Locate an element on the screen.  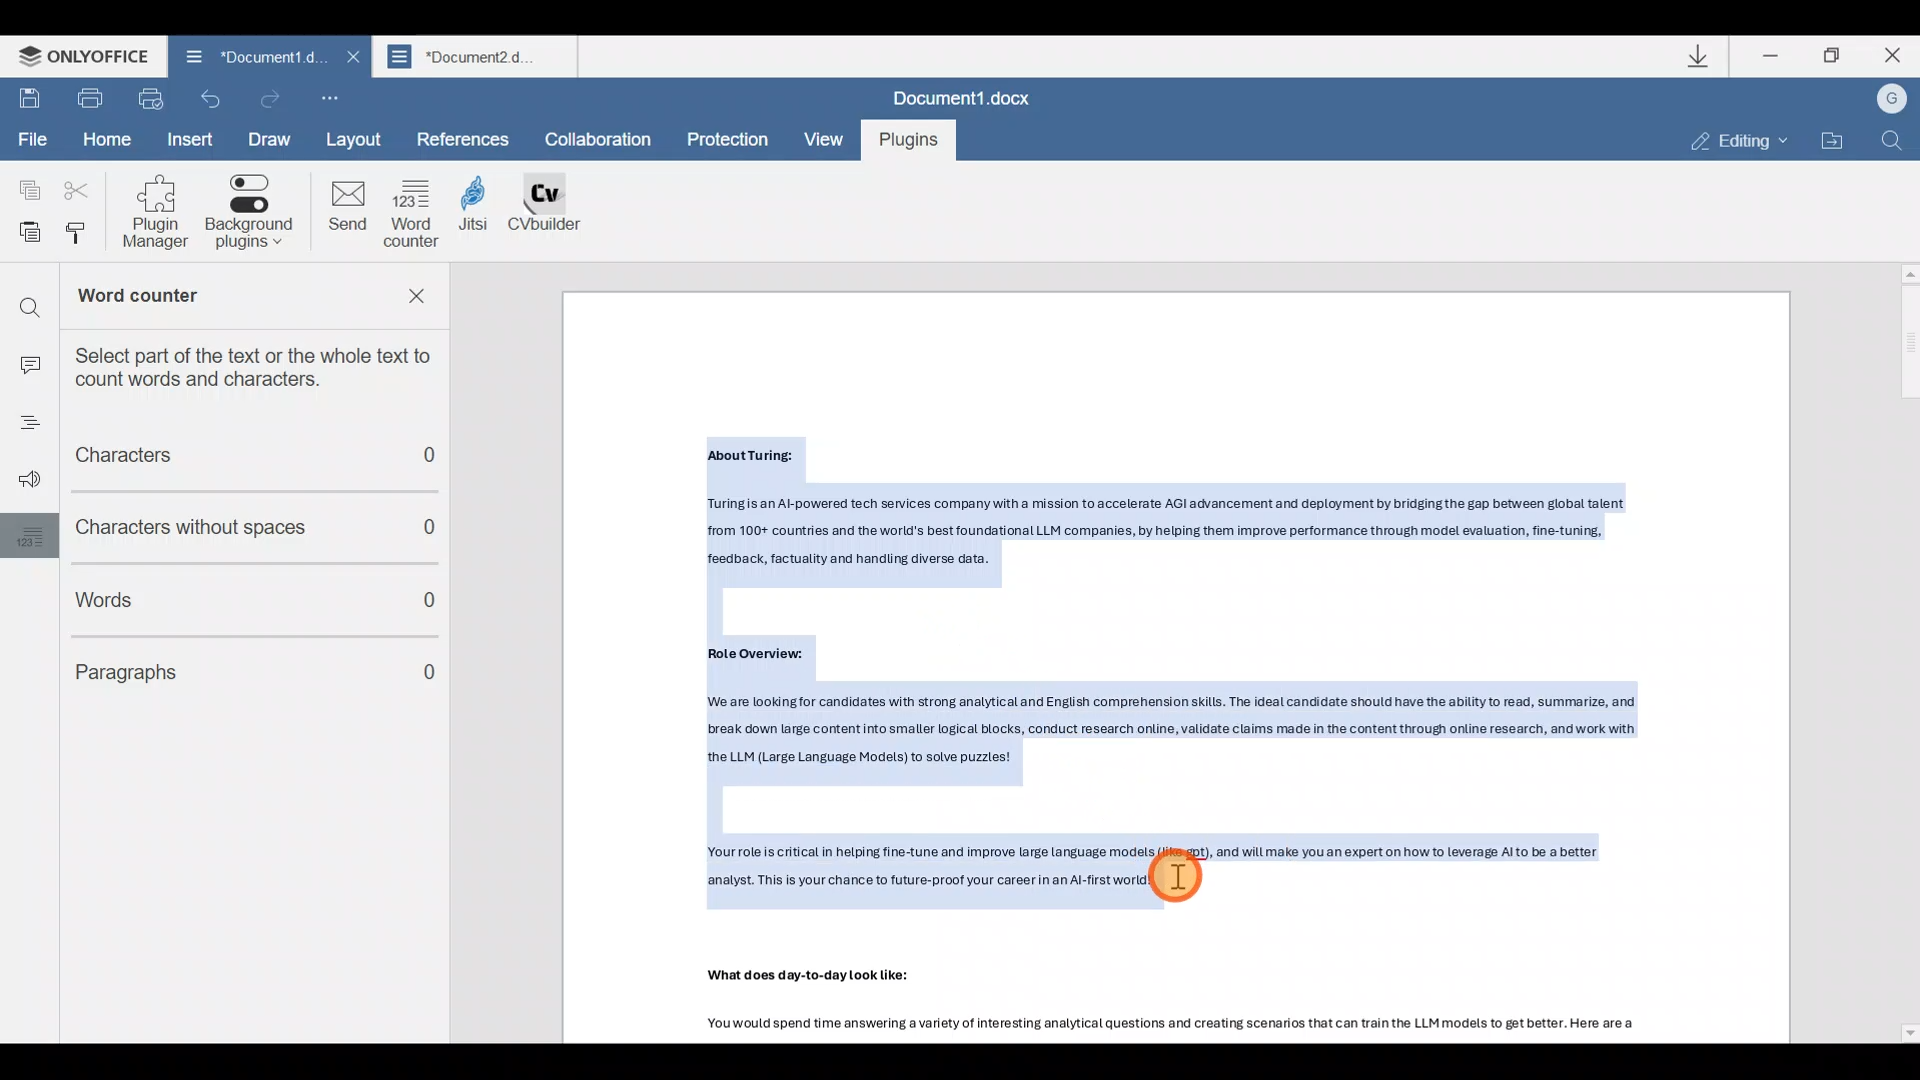
Undo is located at coordinates (210, 100).